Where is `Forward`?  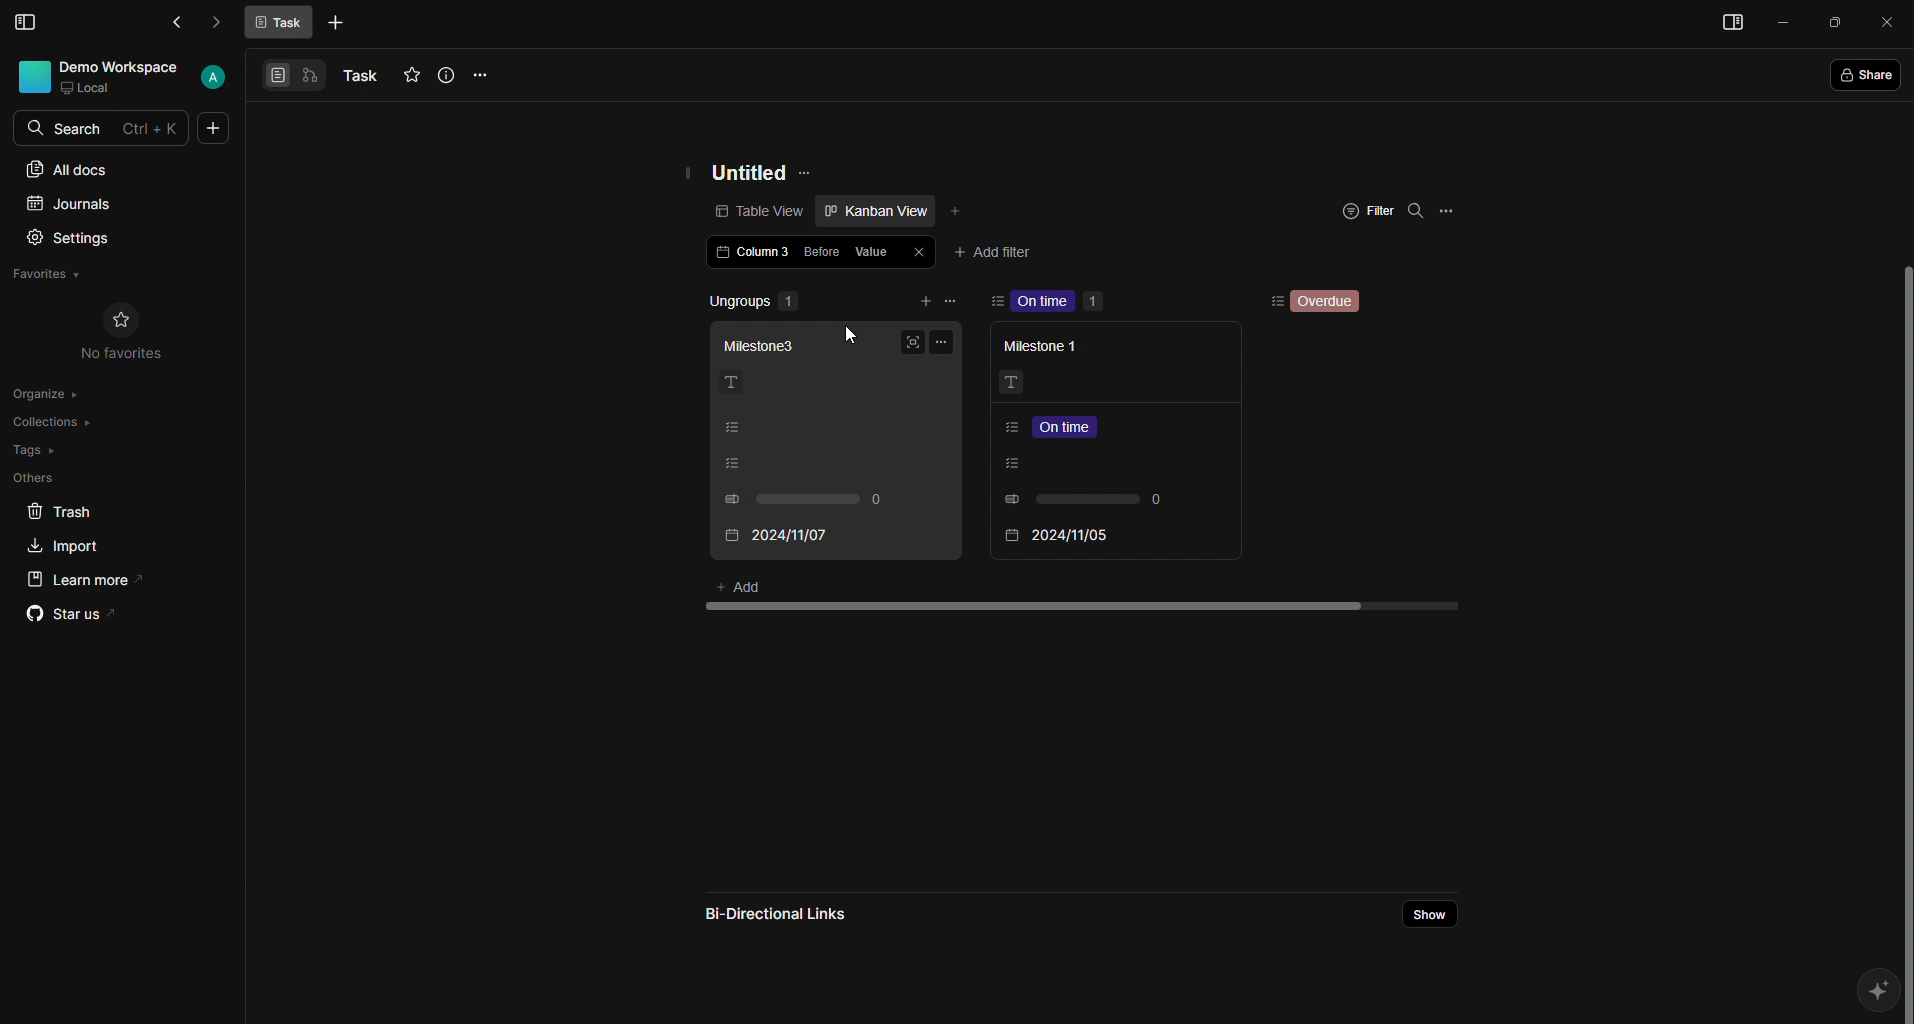
Forward is located at coordinates (214, 23).